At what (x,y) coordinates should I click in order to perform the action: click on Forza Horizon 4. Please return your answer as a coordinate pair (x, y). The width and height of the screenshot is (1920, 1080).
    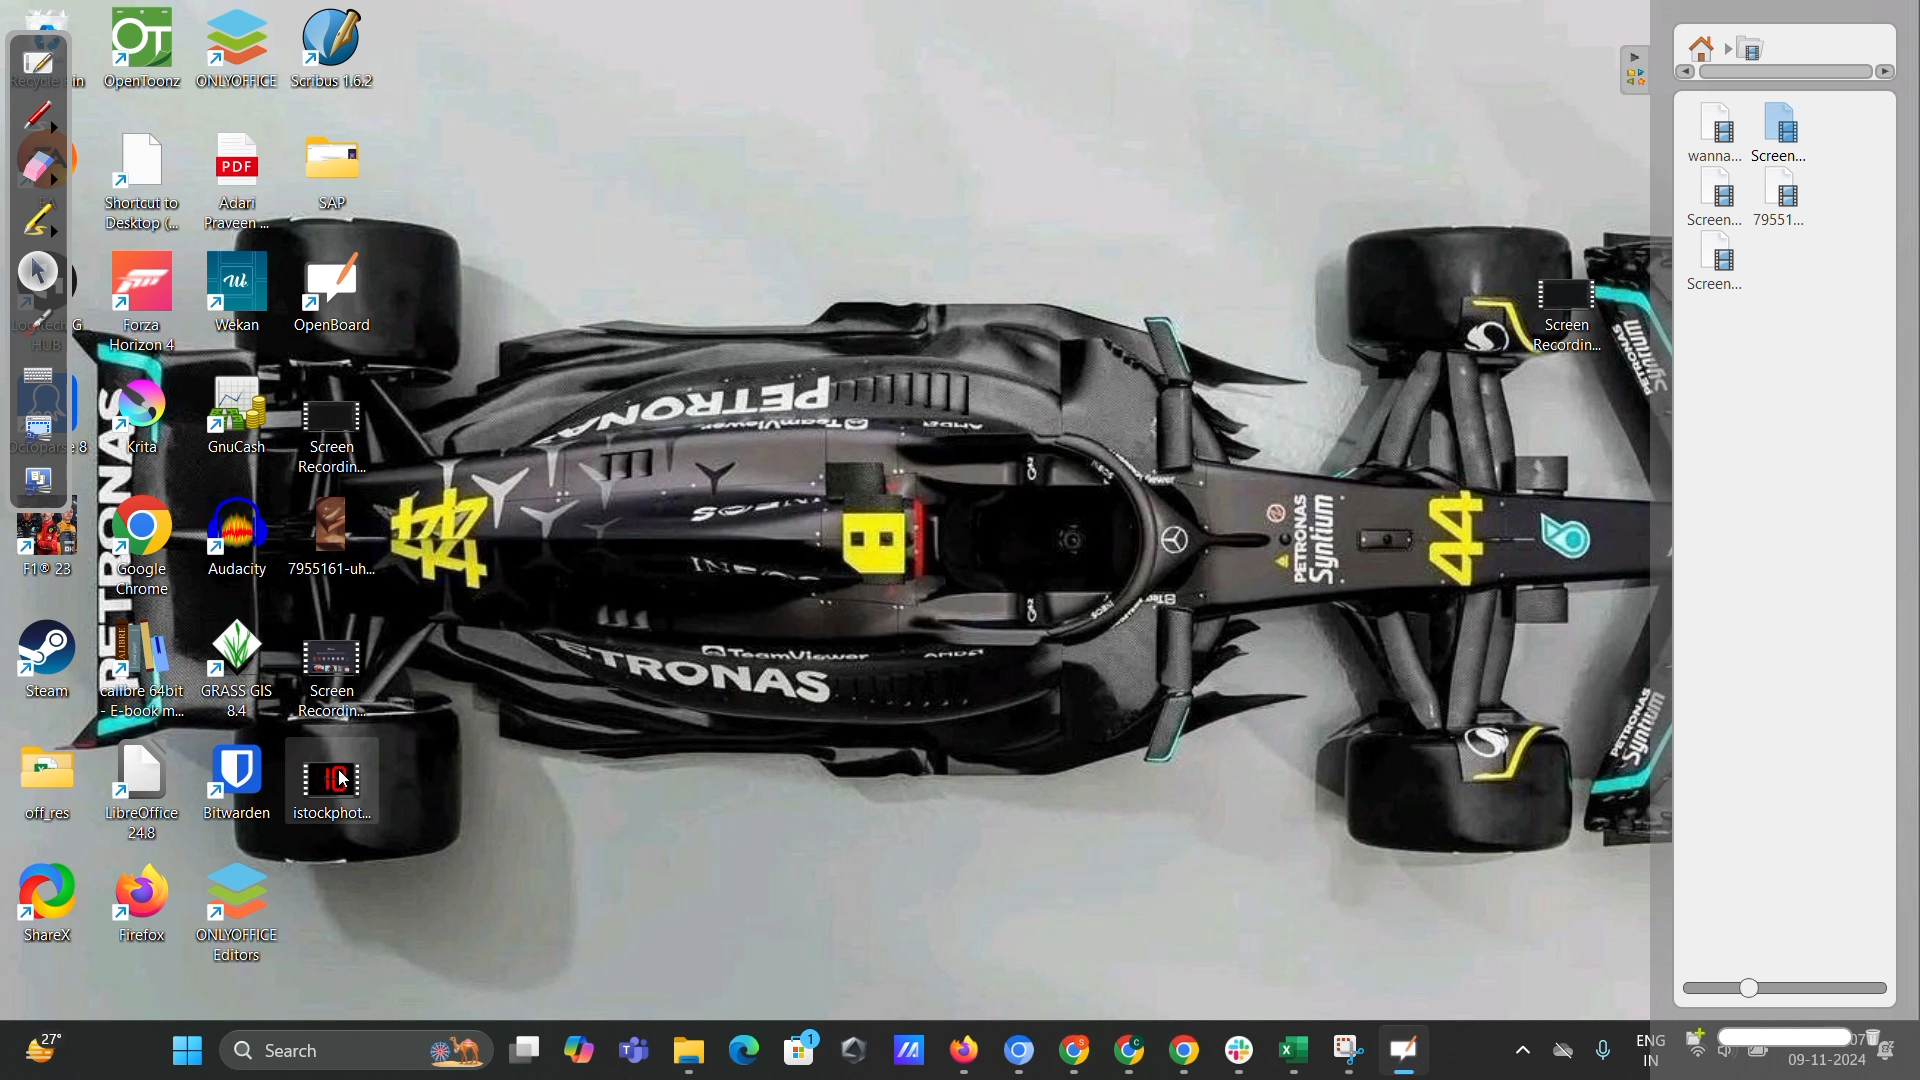
    Looking at the image, I should click on (144, 302).